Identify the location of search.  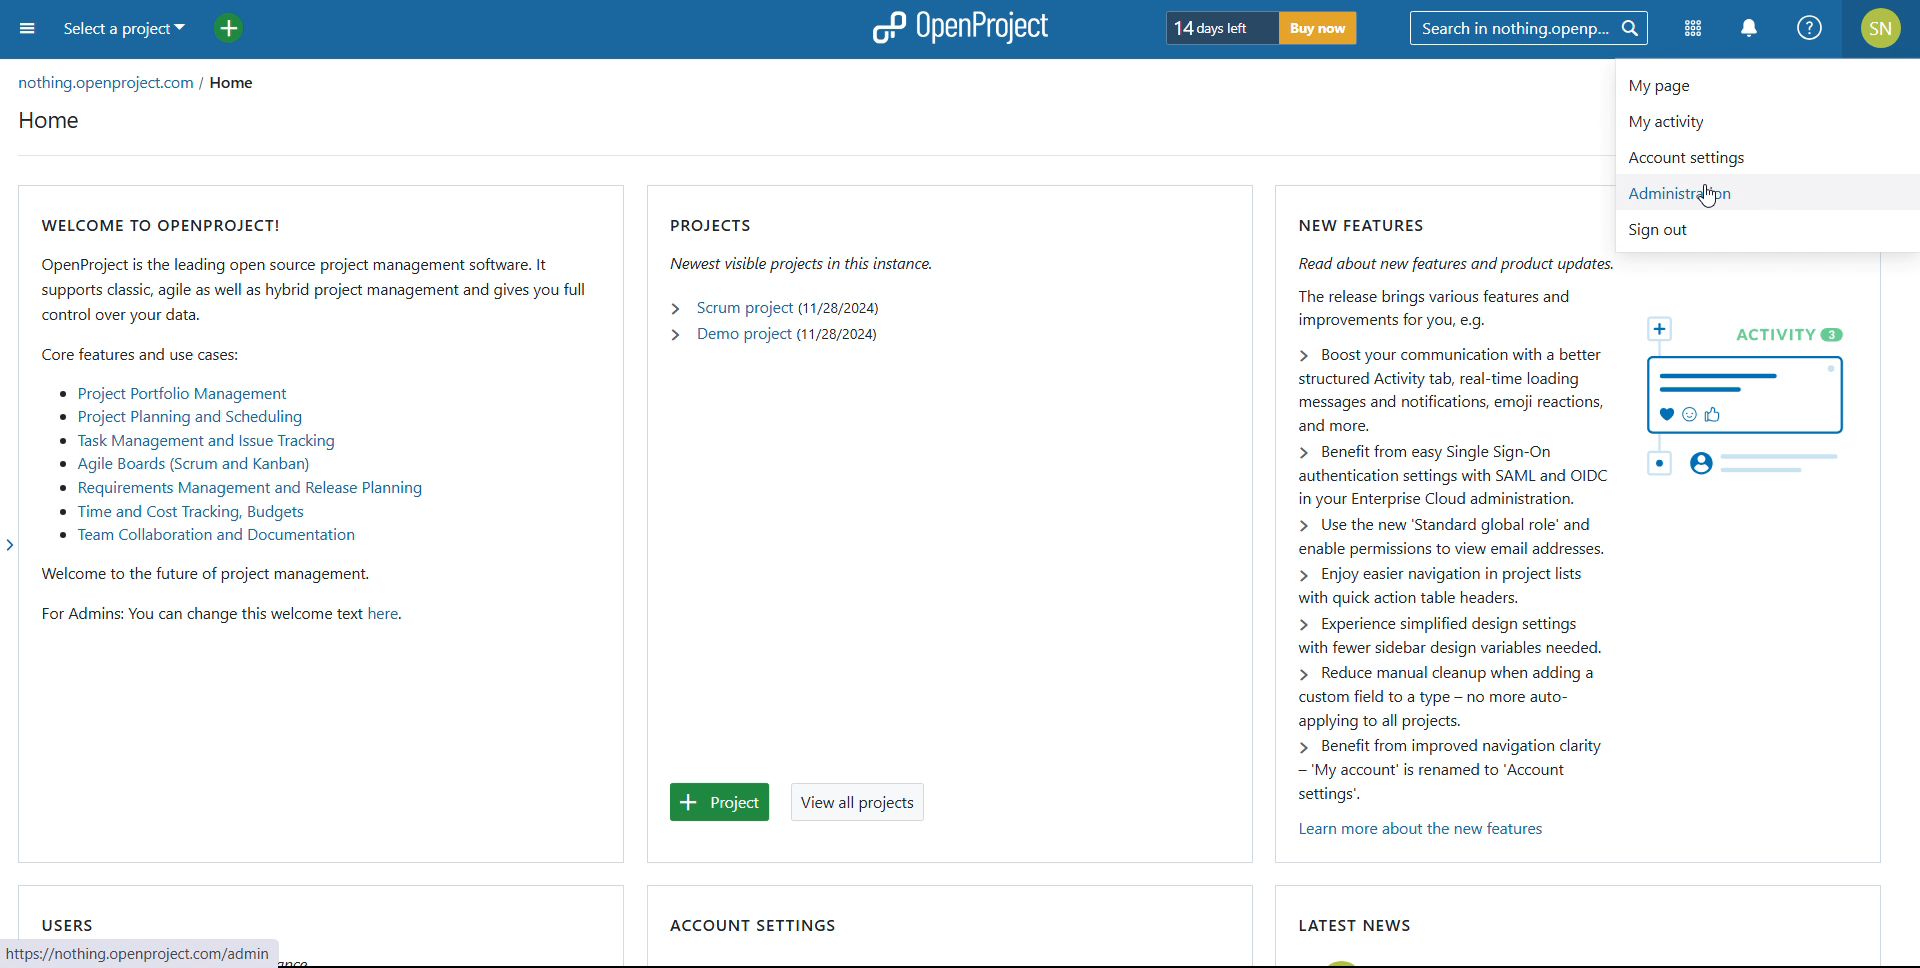
(1528, 28).